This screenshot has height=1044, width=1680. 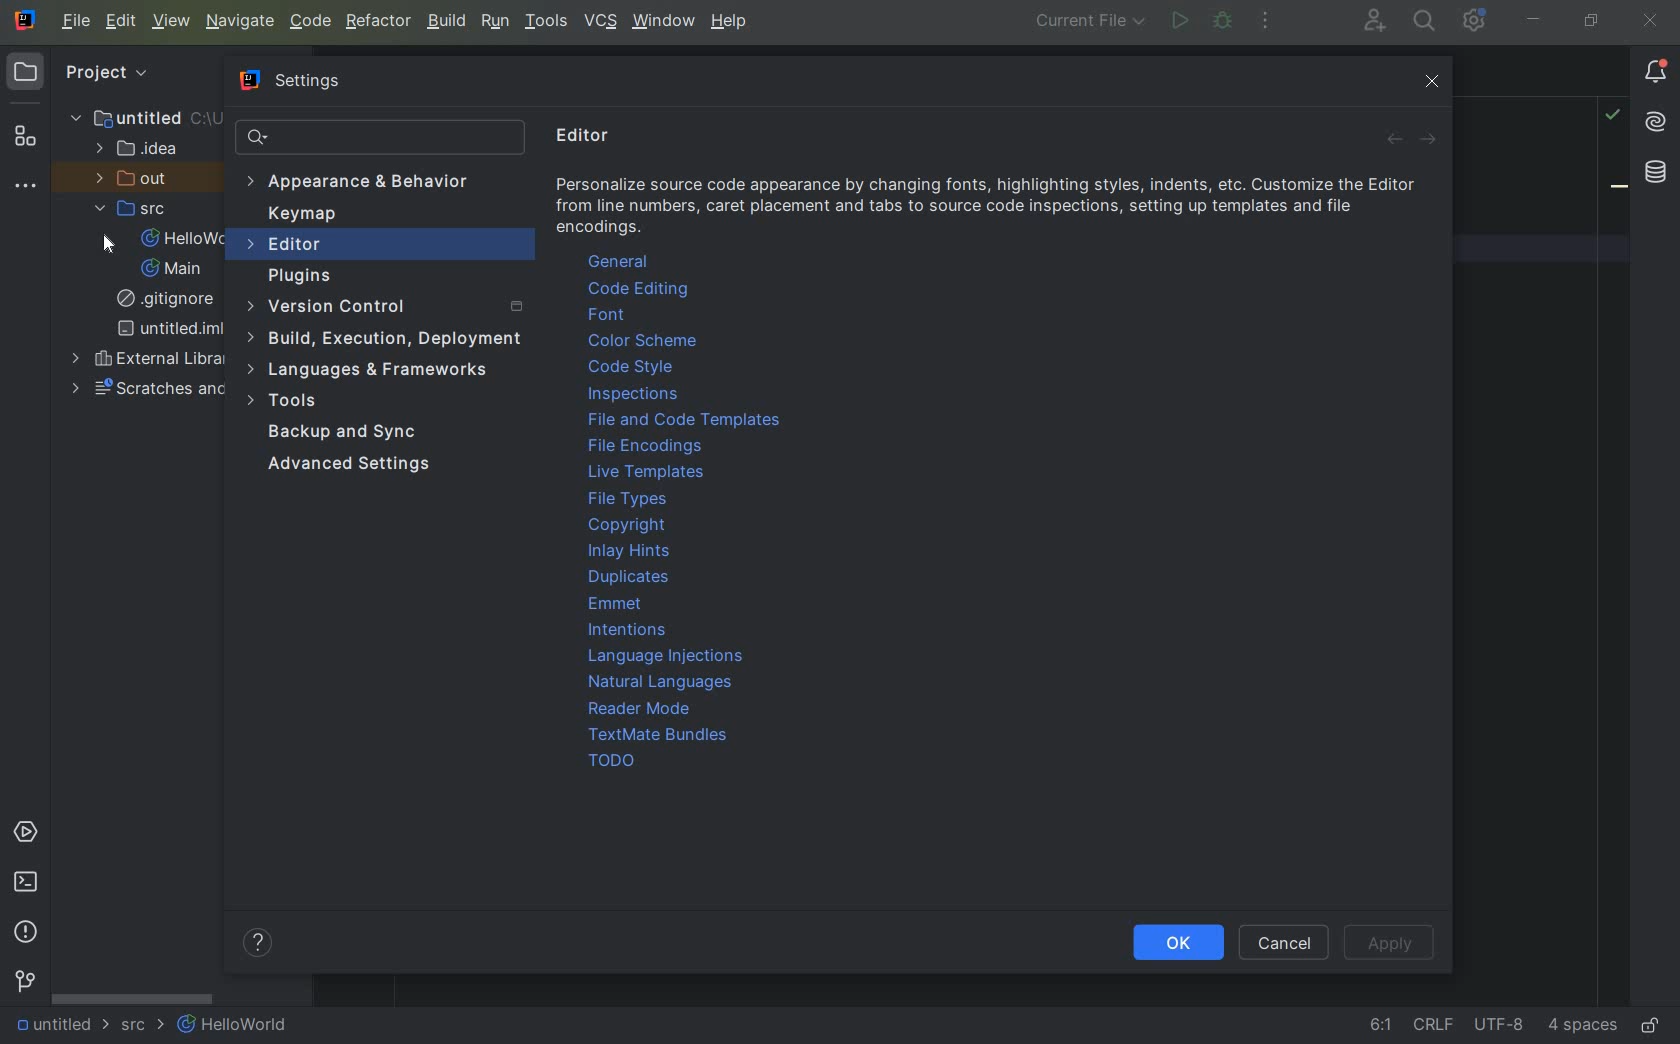 What do you see at coordinates (354, 465) in the screenshot?
I see `Advanced Settings` at bounding box center [354, 465].